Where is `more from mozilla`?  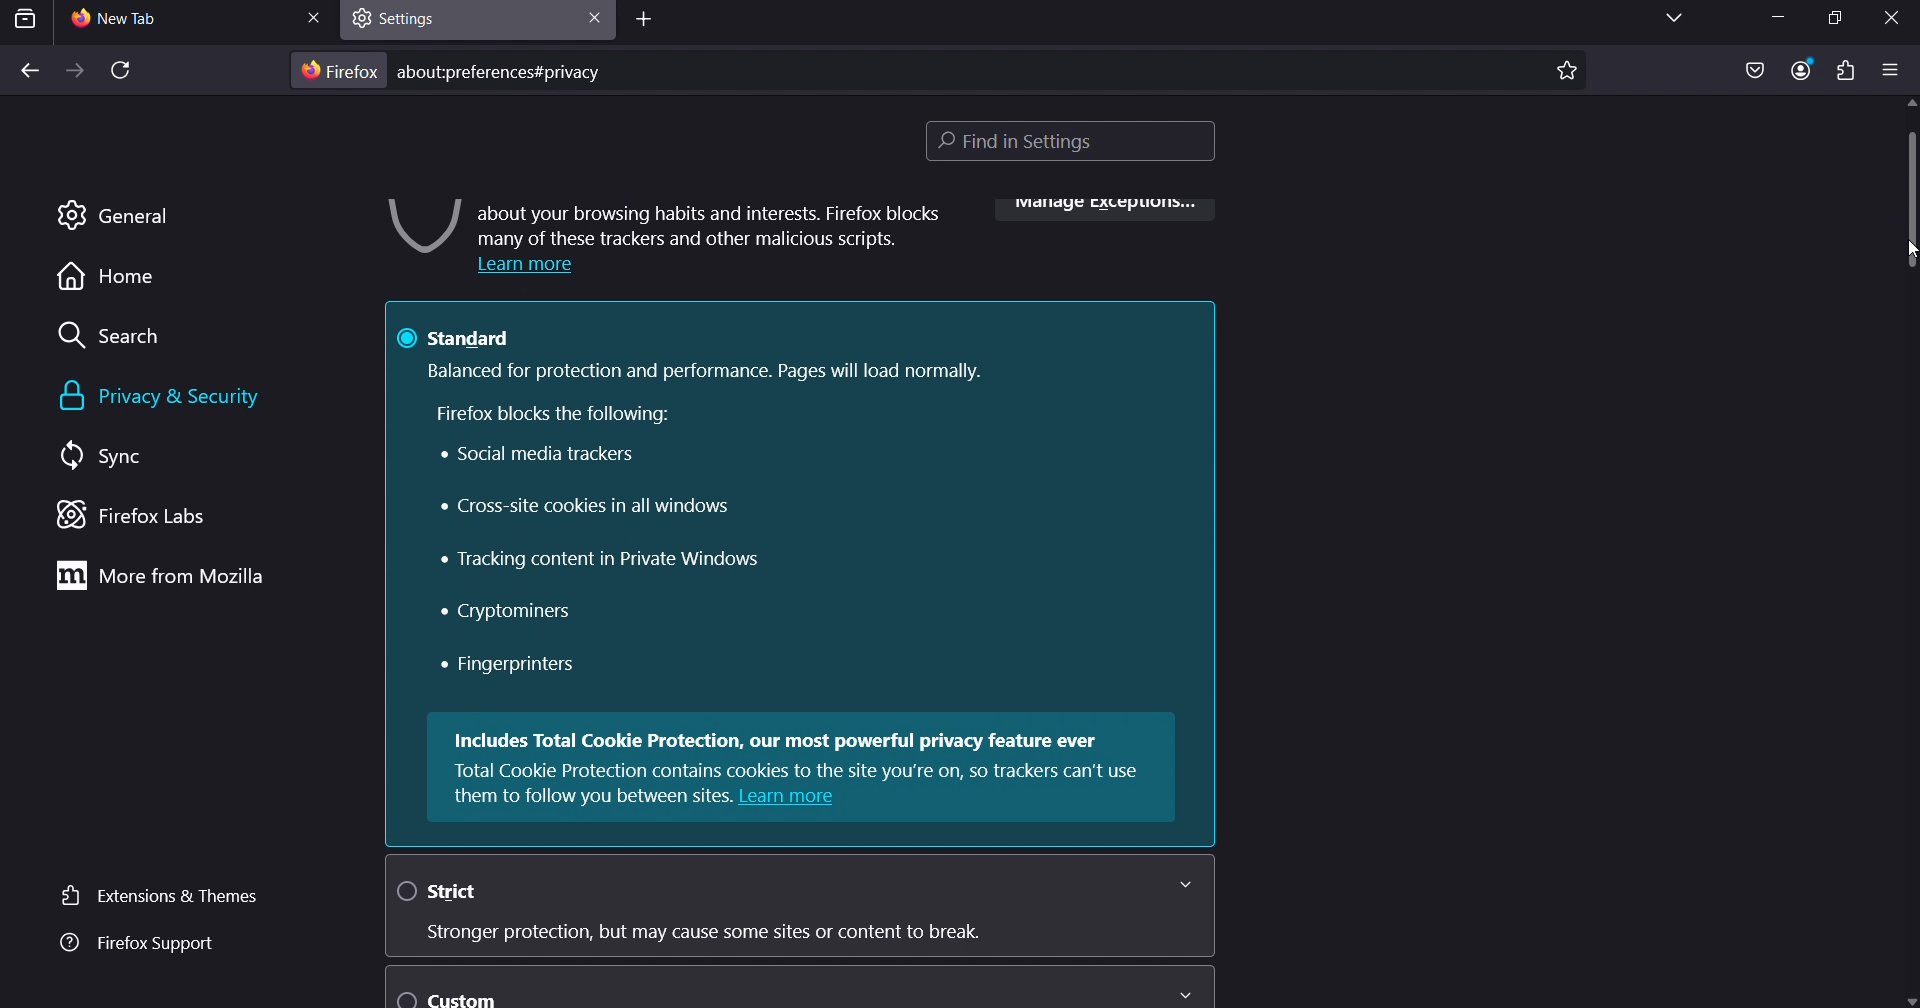
more from mozilla is located at coordinates (166, 577).